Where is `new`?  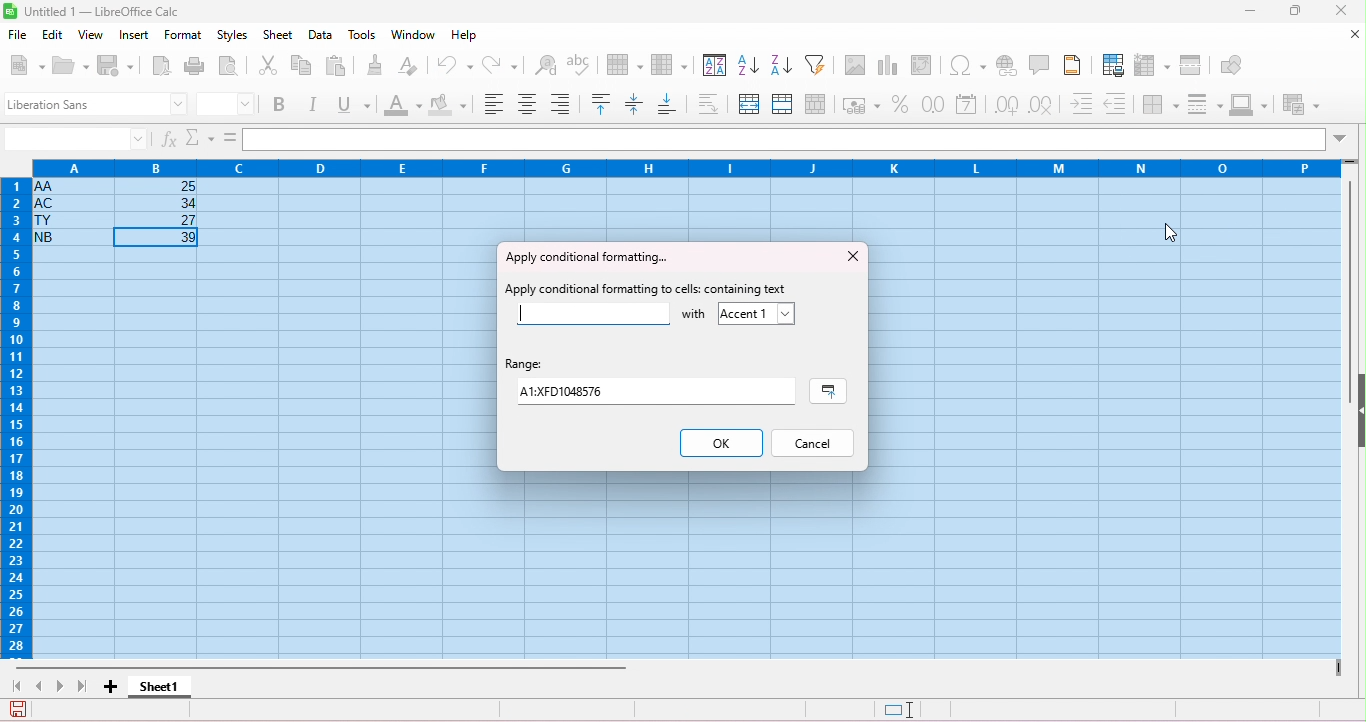 new is located at coordinates (26, 64).